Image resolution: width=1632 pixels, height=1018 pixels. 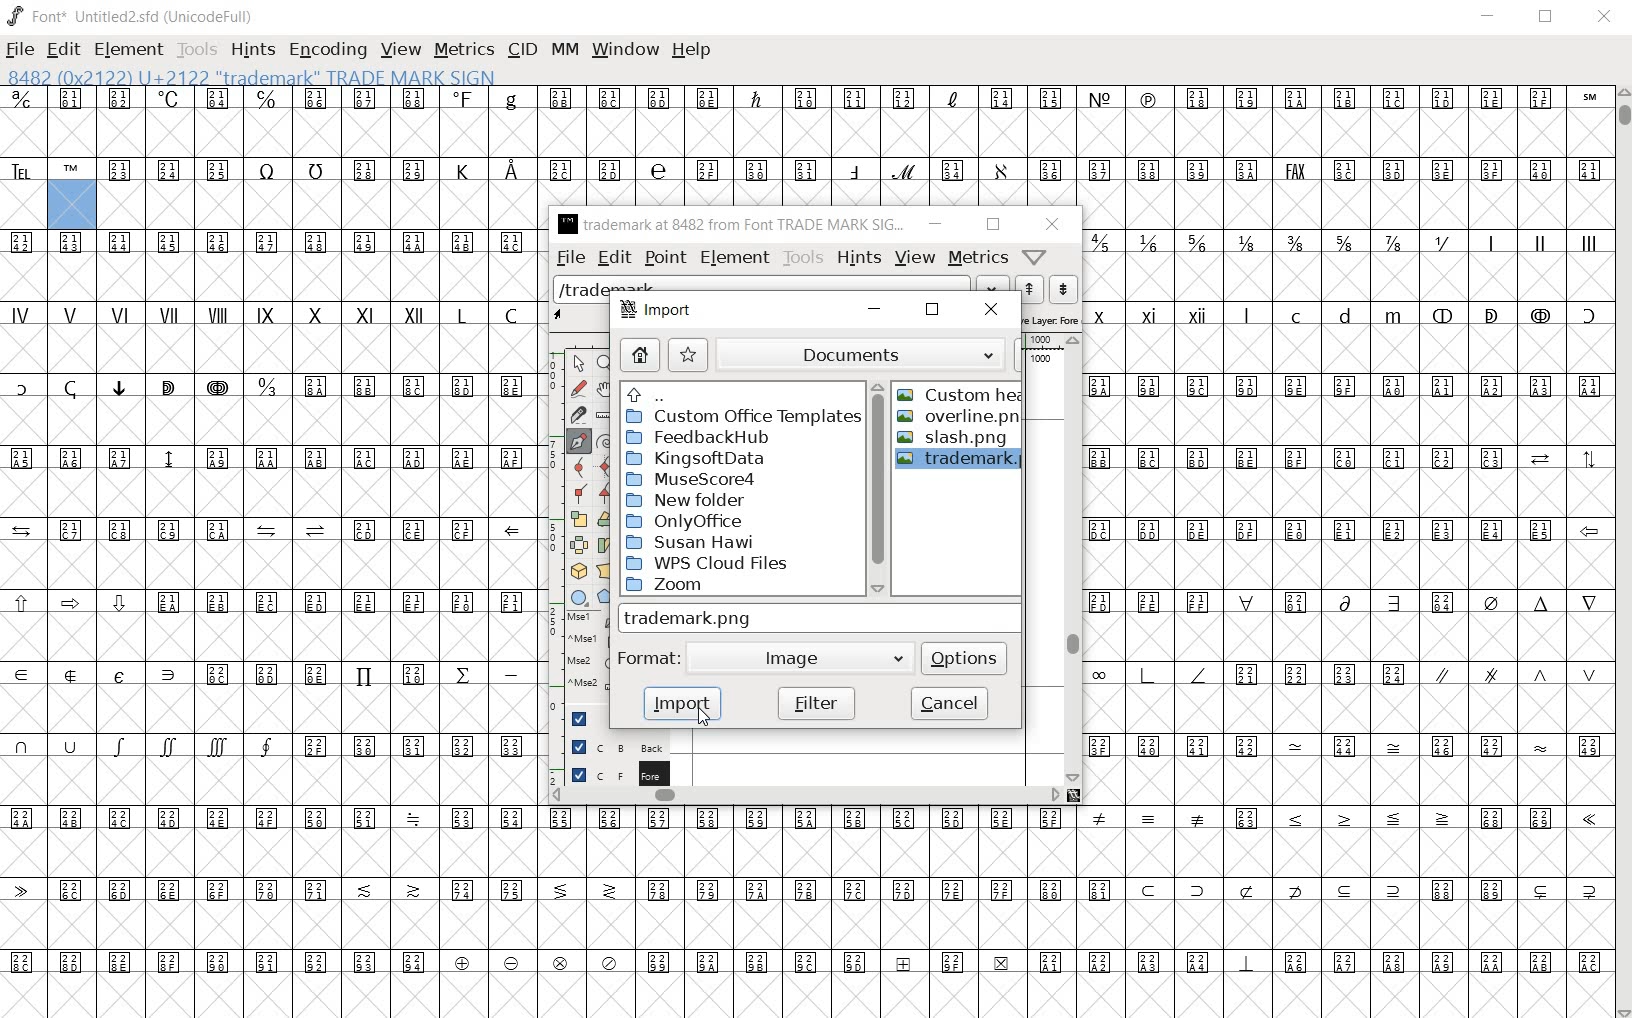 I want to click on active layer: foreground, so click(x=1051, y=320).